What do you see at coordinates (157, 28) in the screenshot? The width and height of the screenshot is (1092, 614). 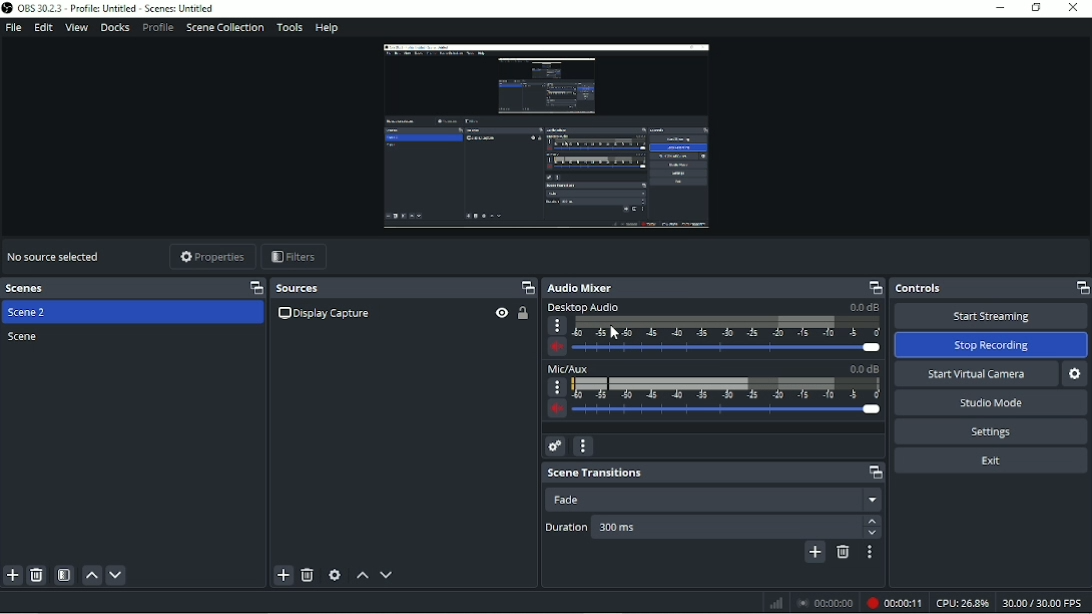 I see `Profile` at bounding box center [157, 28].